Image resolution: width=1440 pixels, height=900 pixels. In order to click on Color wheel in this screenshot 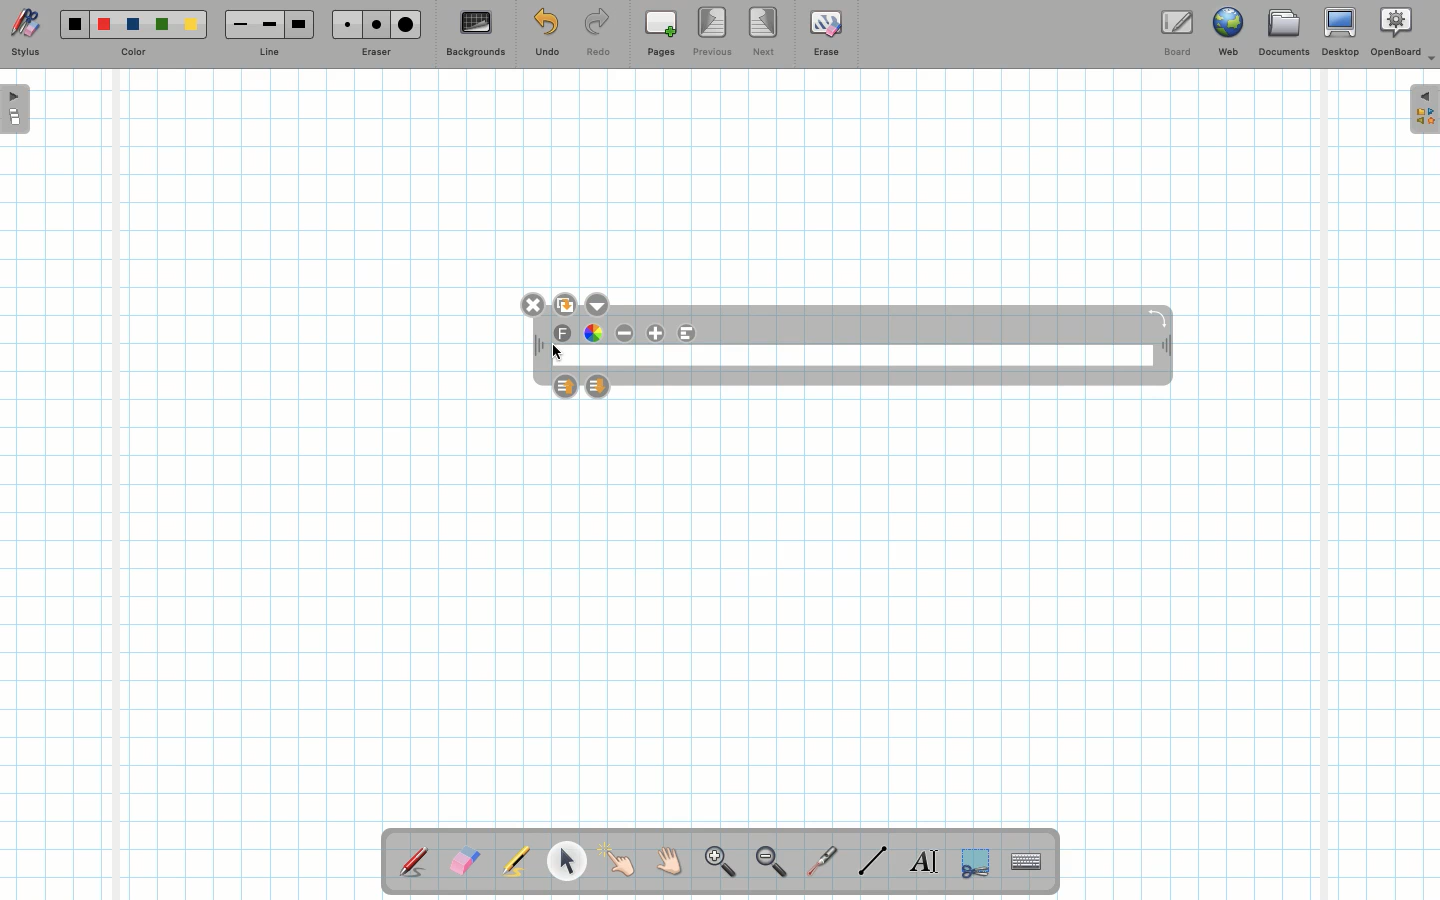, I will do `click(593, 332)`.